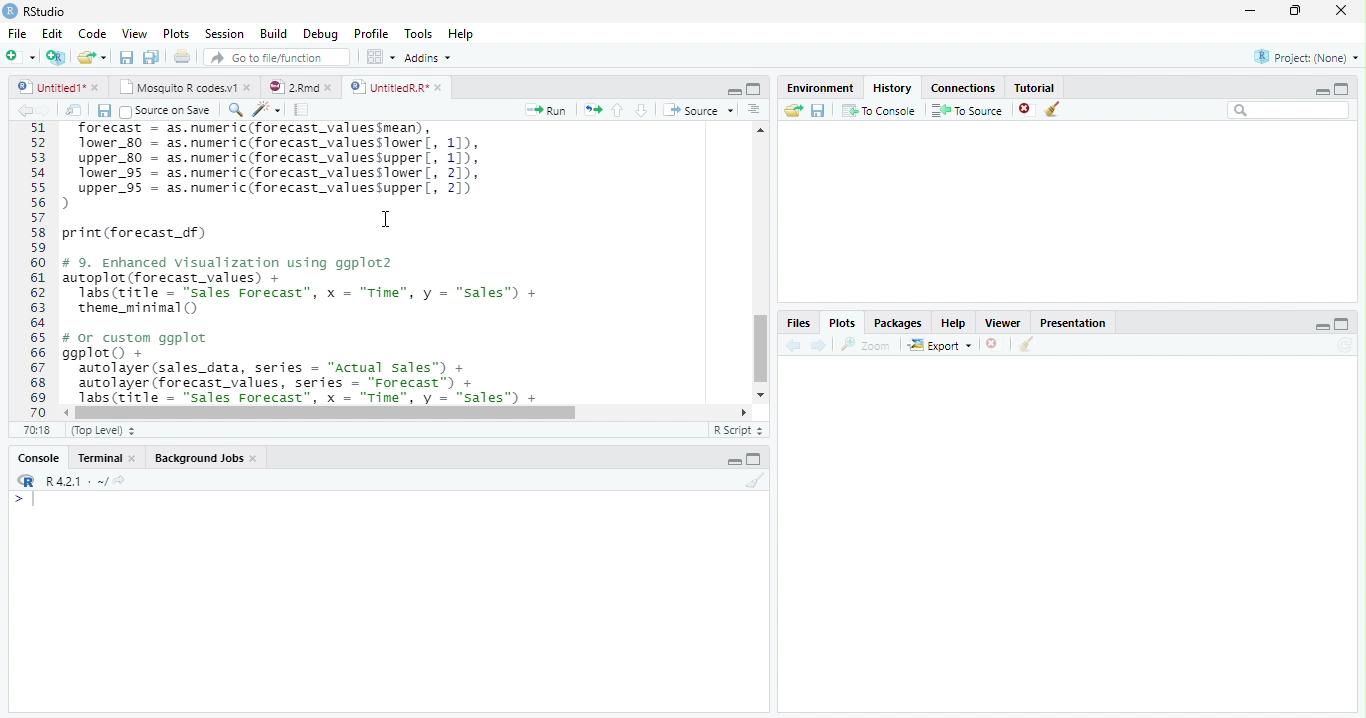 The height and width of the screenshot is (718, 1366). What do you see at coordinates (618, 110) in the screenshot?
I see `Up` at bounding box center [618, 110].